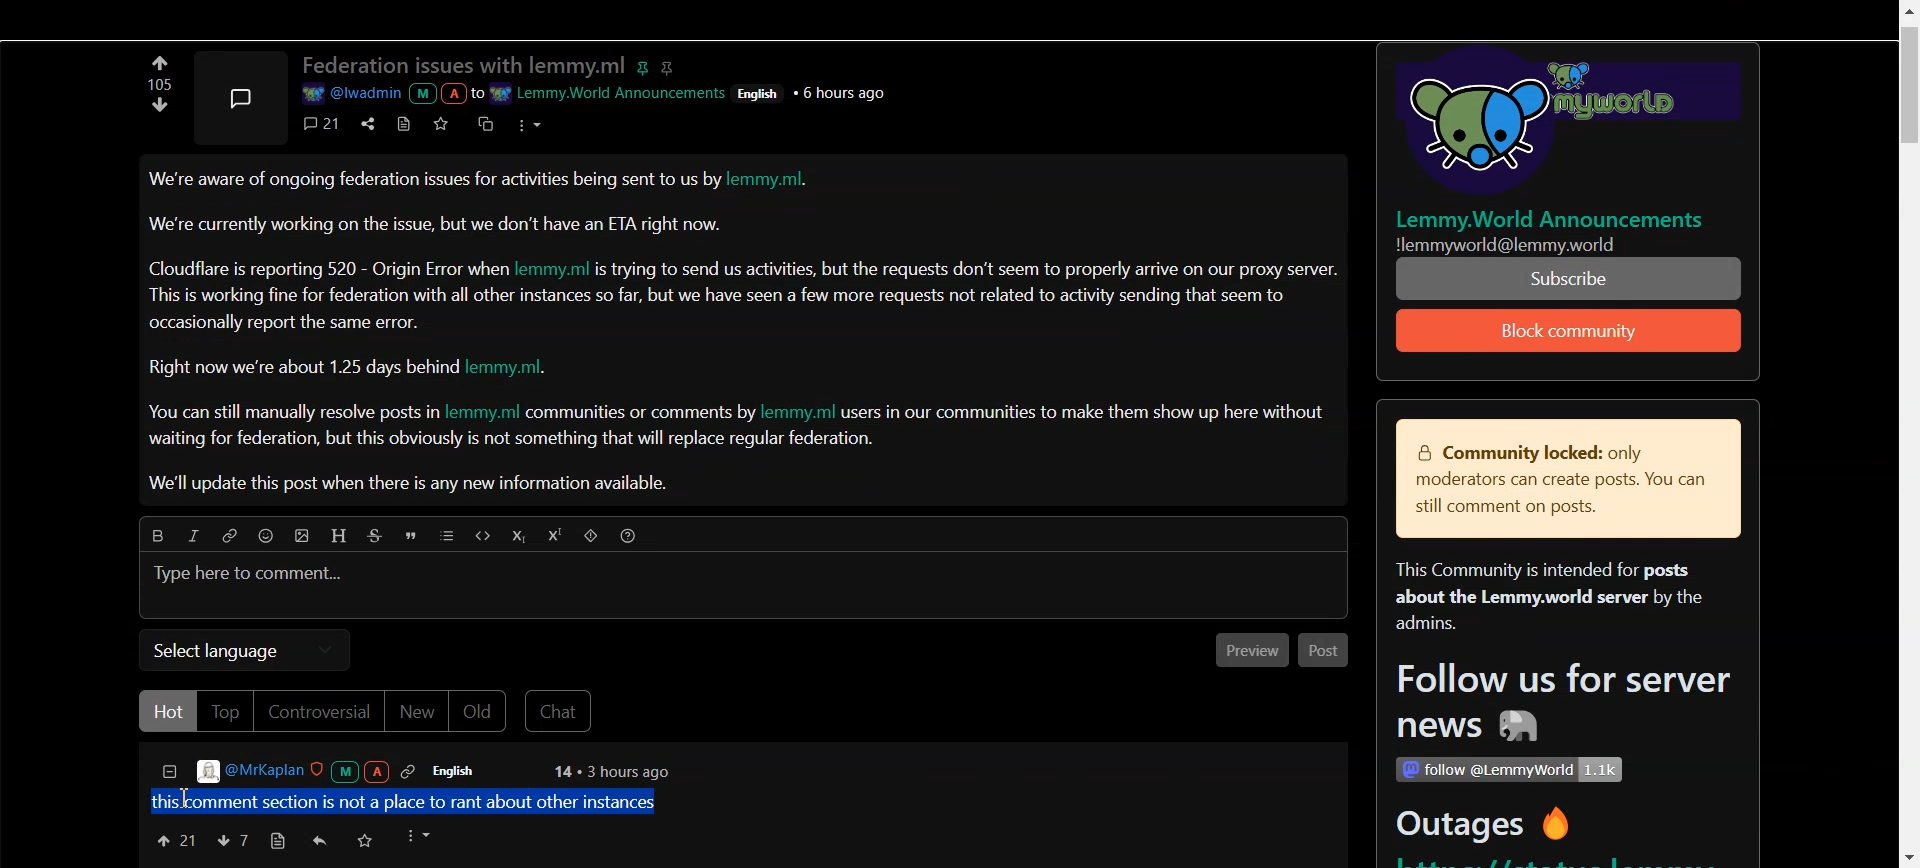 This screenshot has width=1920, height=868. Describe the element at coordinates (412, 800) in the screenshot. I see `this comment section is not a place to rant about other instances` at that location.